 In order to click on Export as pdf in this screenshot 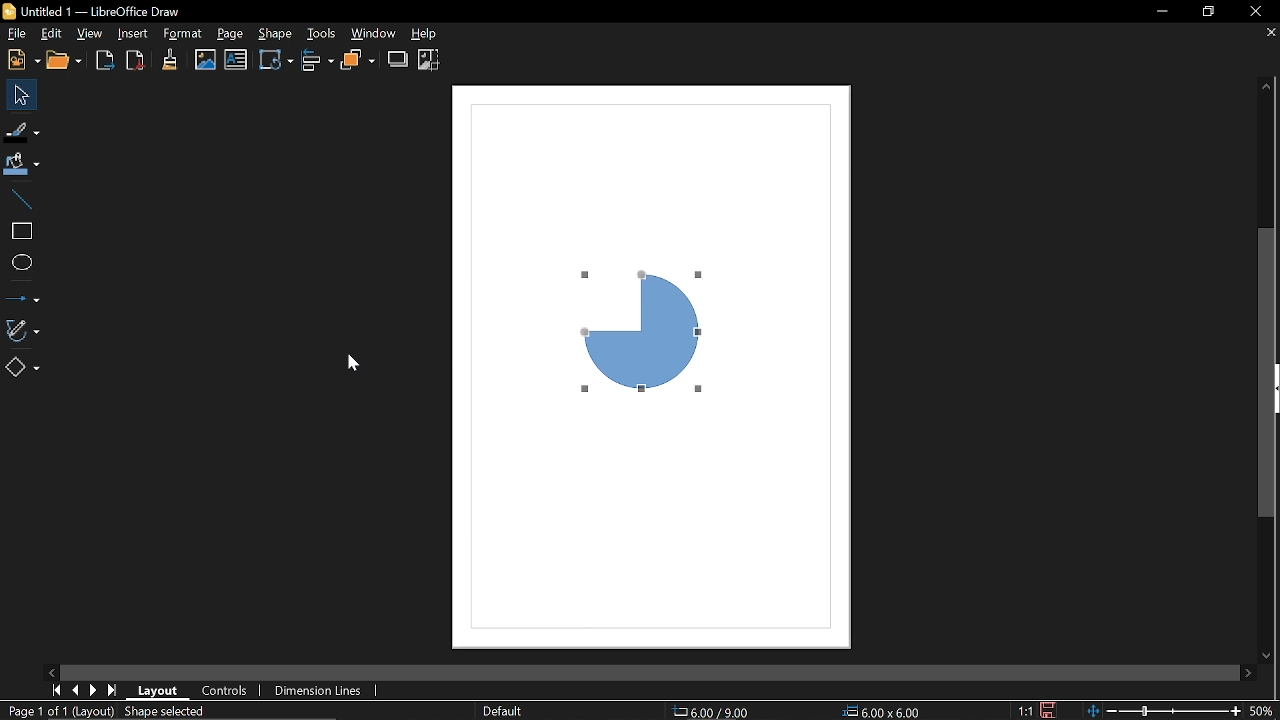, I will do `click(134, 60)`.